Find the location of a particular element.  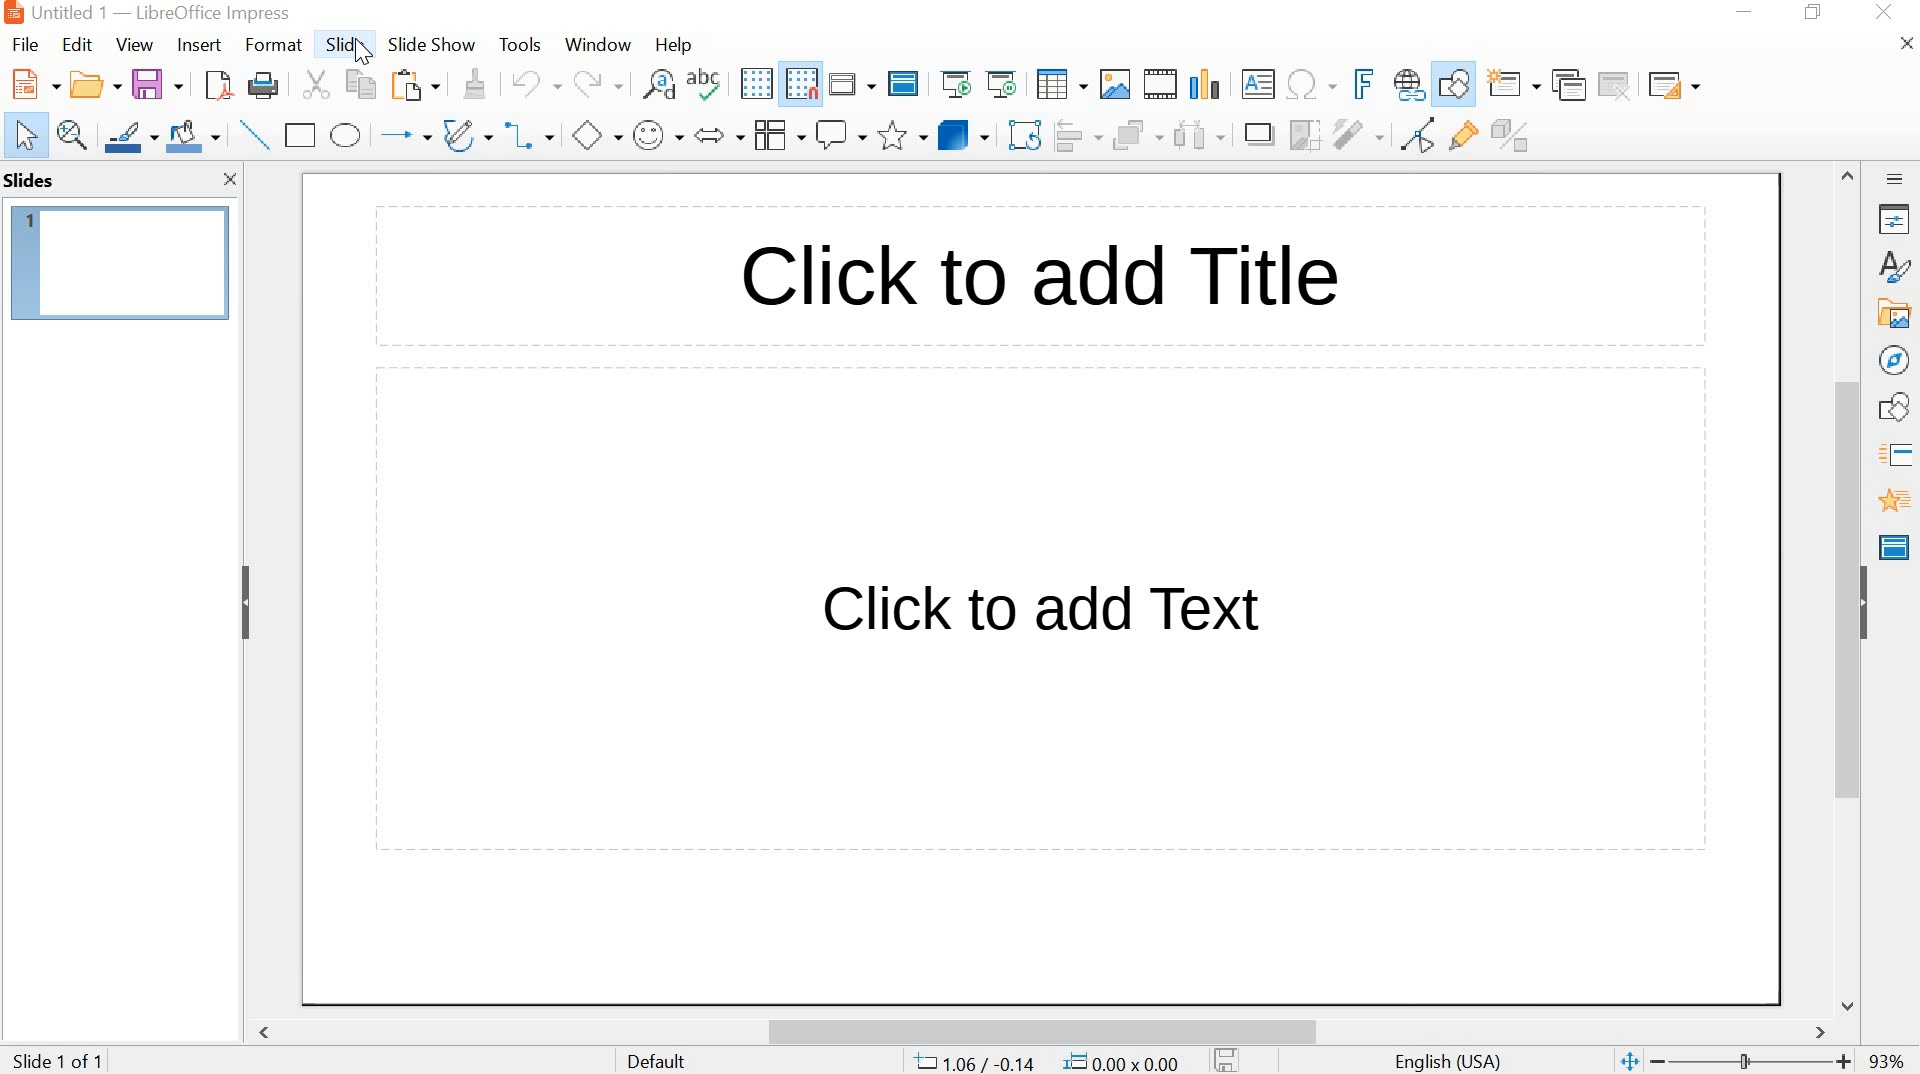

NEW SLIDE is located at coordinates (1514, 83).